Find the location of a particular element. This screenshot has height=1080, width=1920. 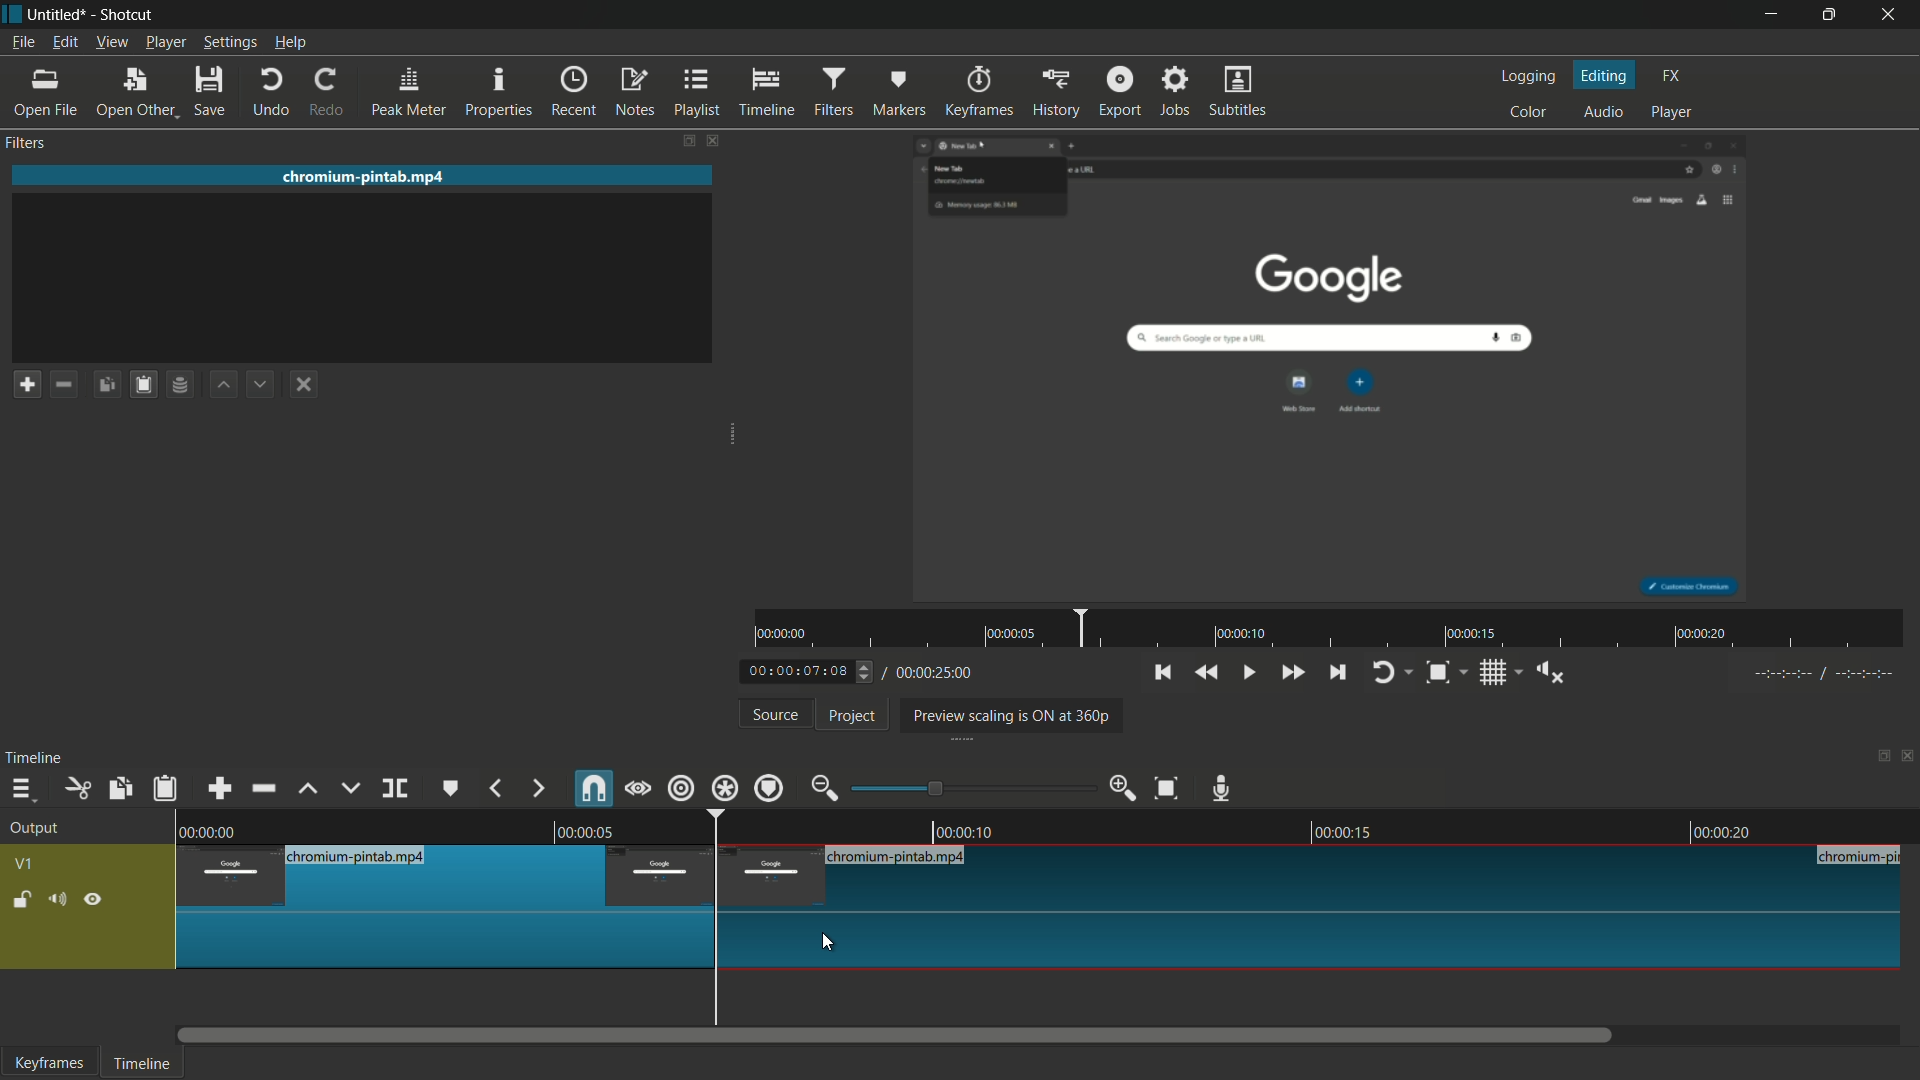

preview scaling is on at 360p is located at coordinates (1007, 717).